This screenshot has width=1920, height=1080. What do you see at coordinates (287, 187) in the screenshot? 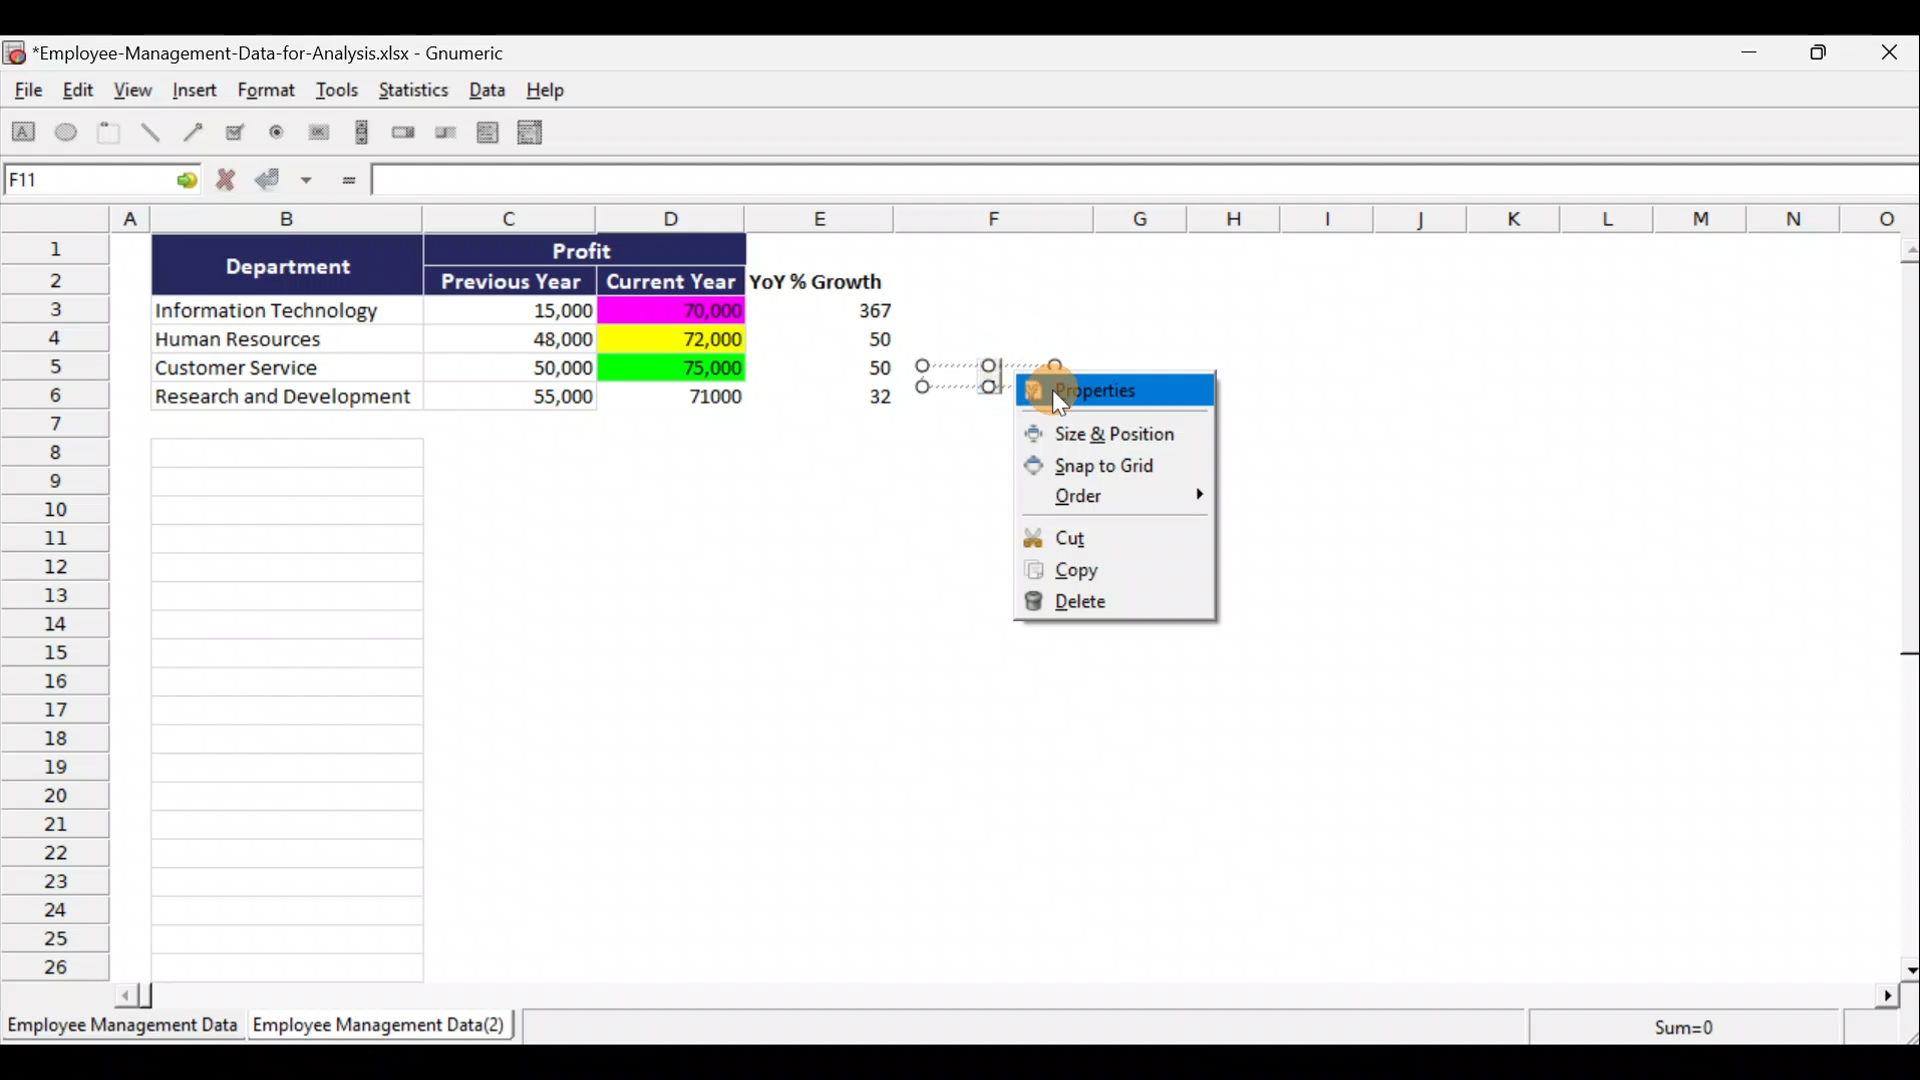
I see `Accept changes` at bounding box center [287, 187].